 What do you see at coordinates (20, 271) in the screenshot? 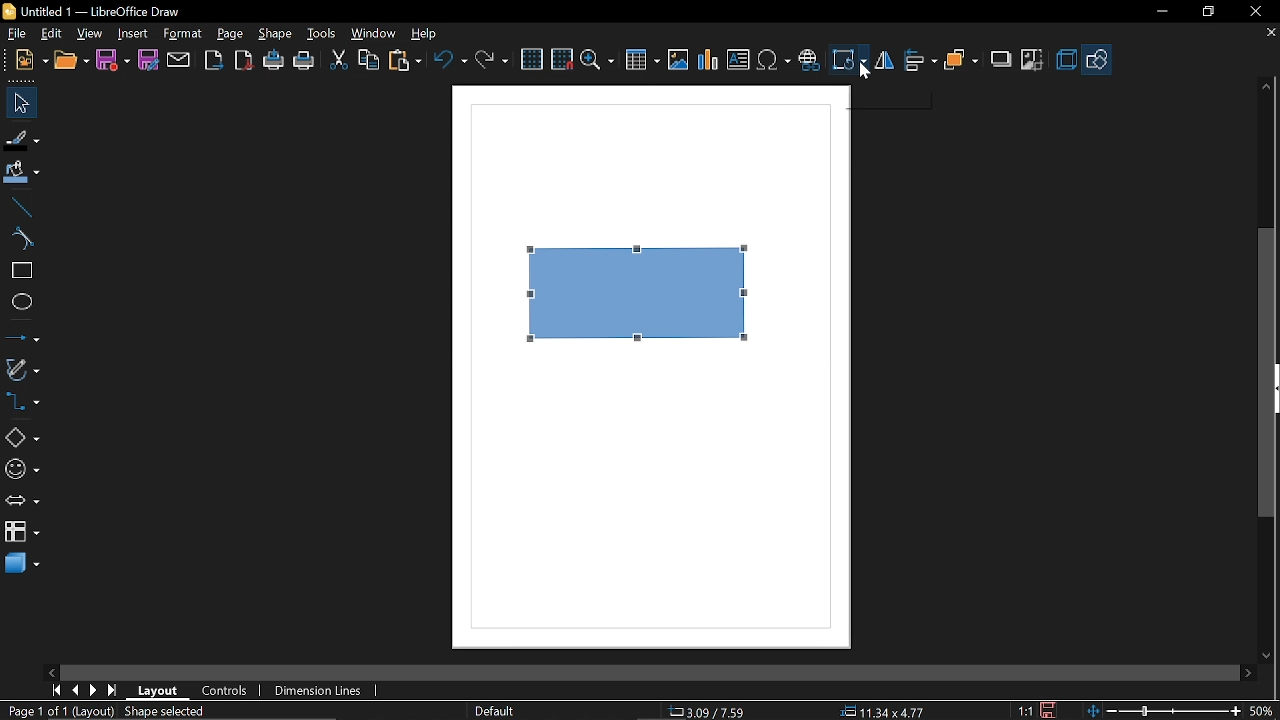
I see `rectangle` at bounding box center [20, 271].